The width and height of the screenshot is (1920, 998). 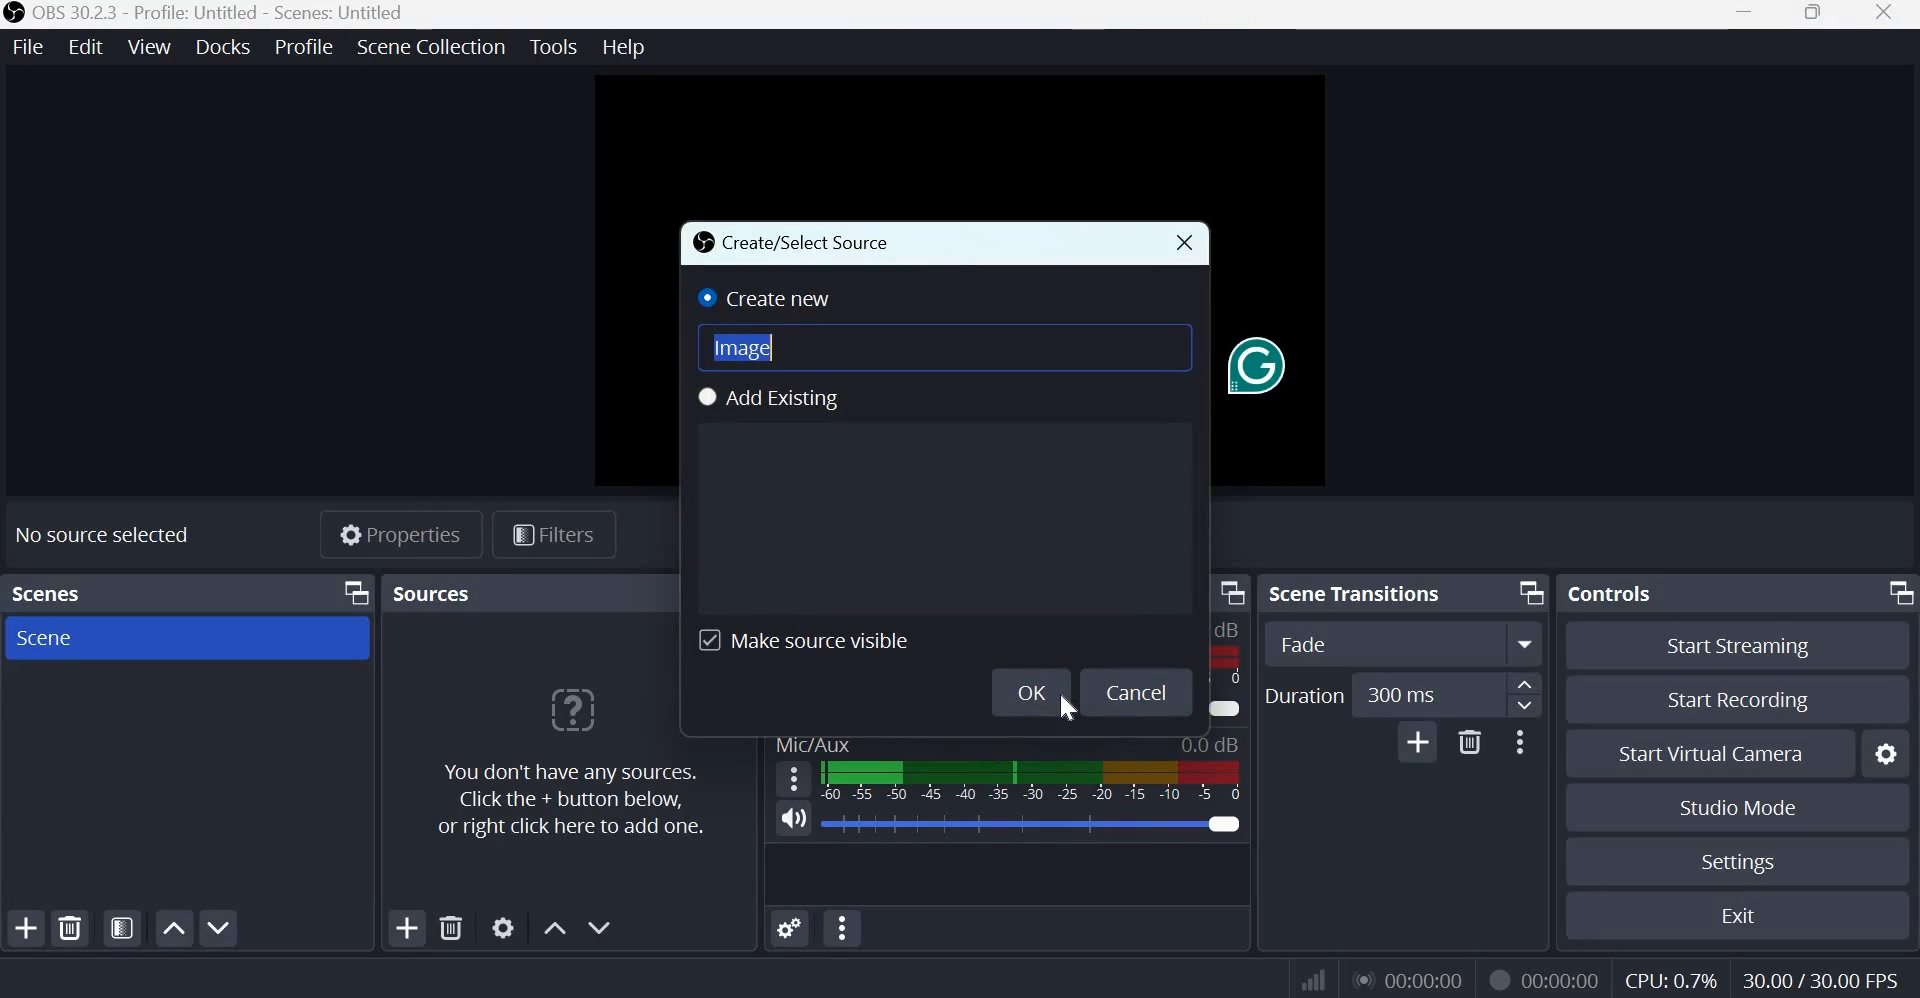 What do you see at coordinates (571, 753) in the screenshot?
I see `You don't have any sources. Click the + button below, or right click here to add more.` at bounding box center [571, 753].